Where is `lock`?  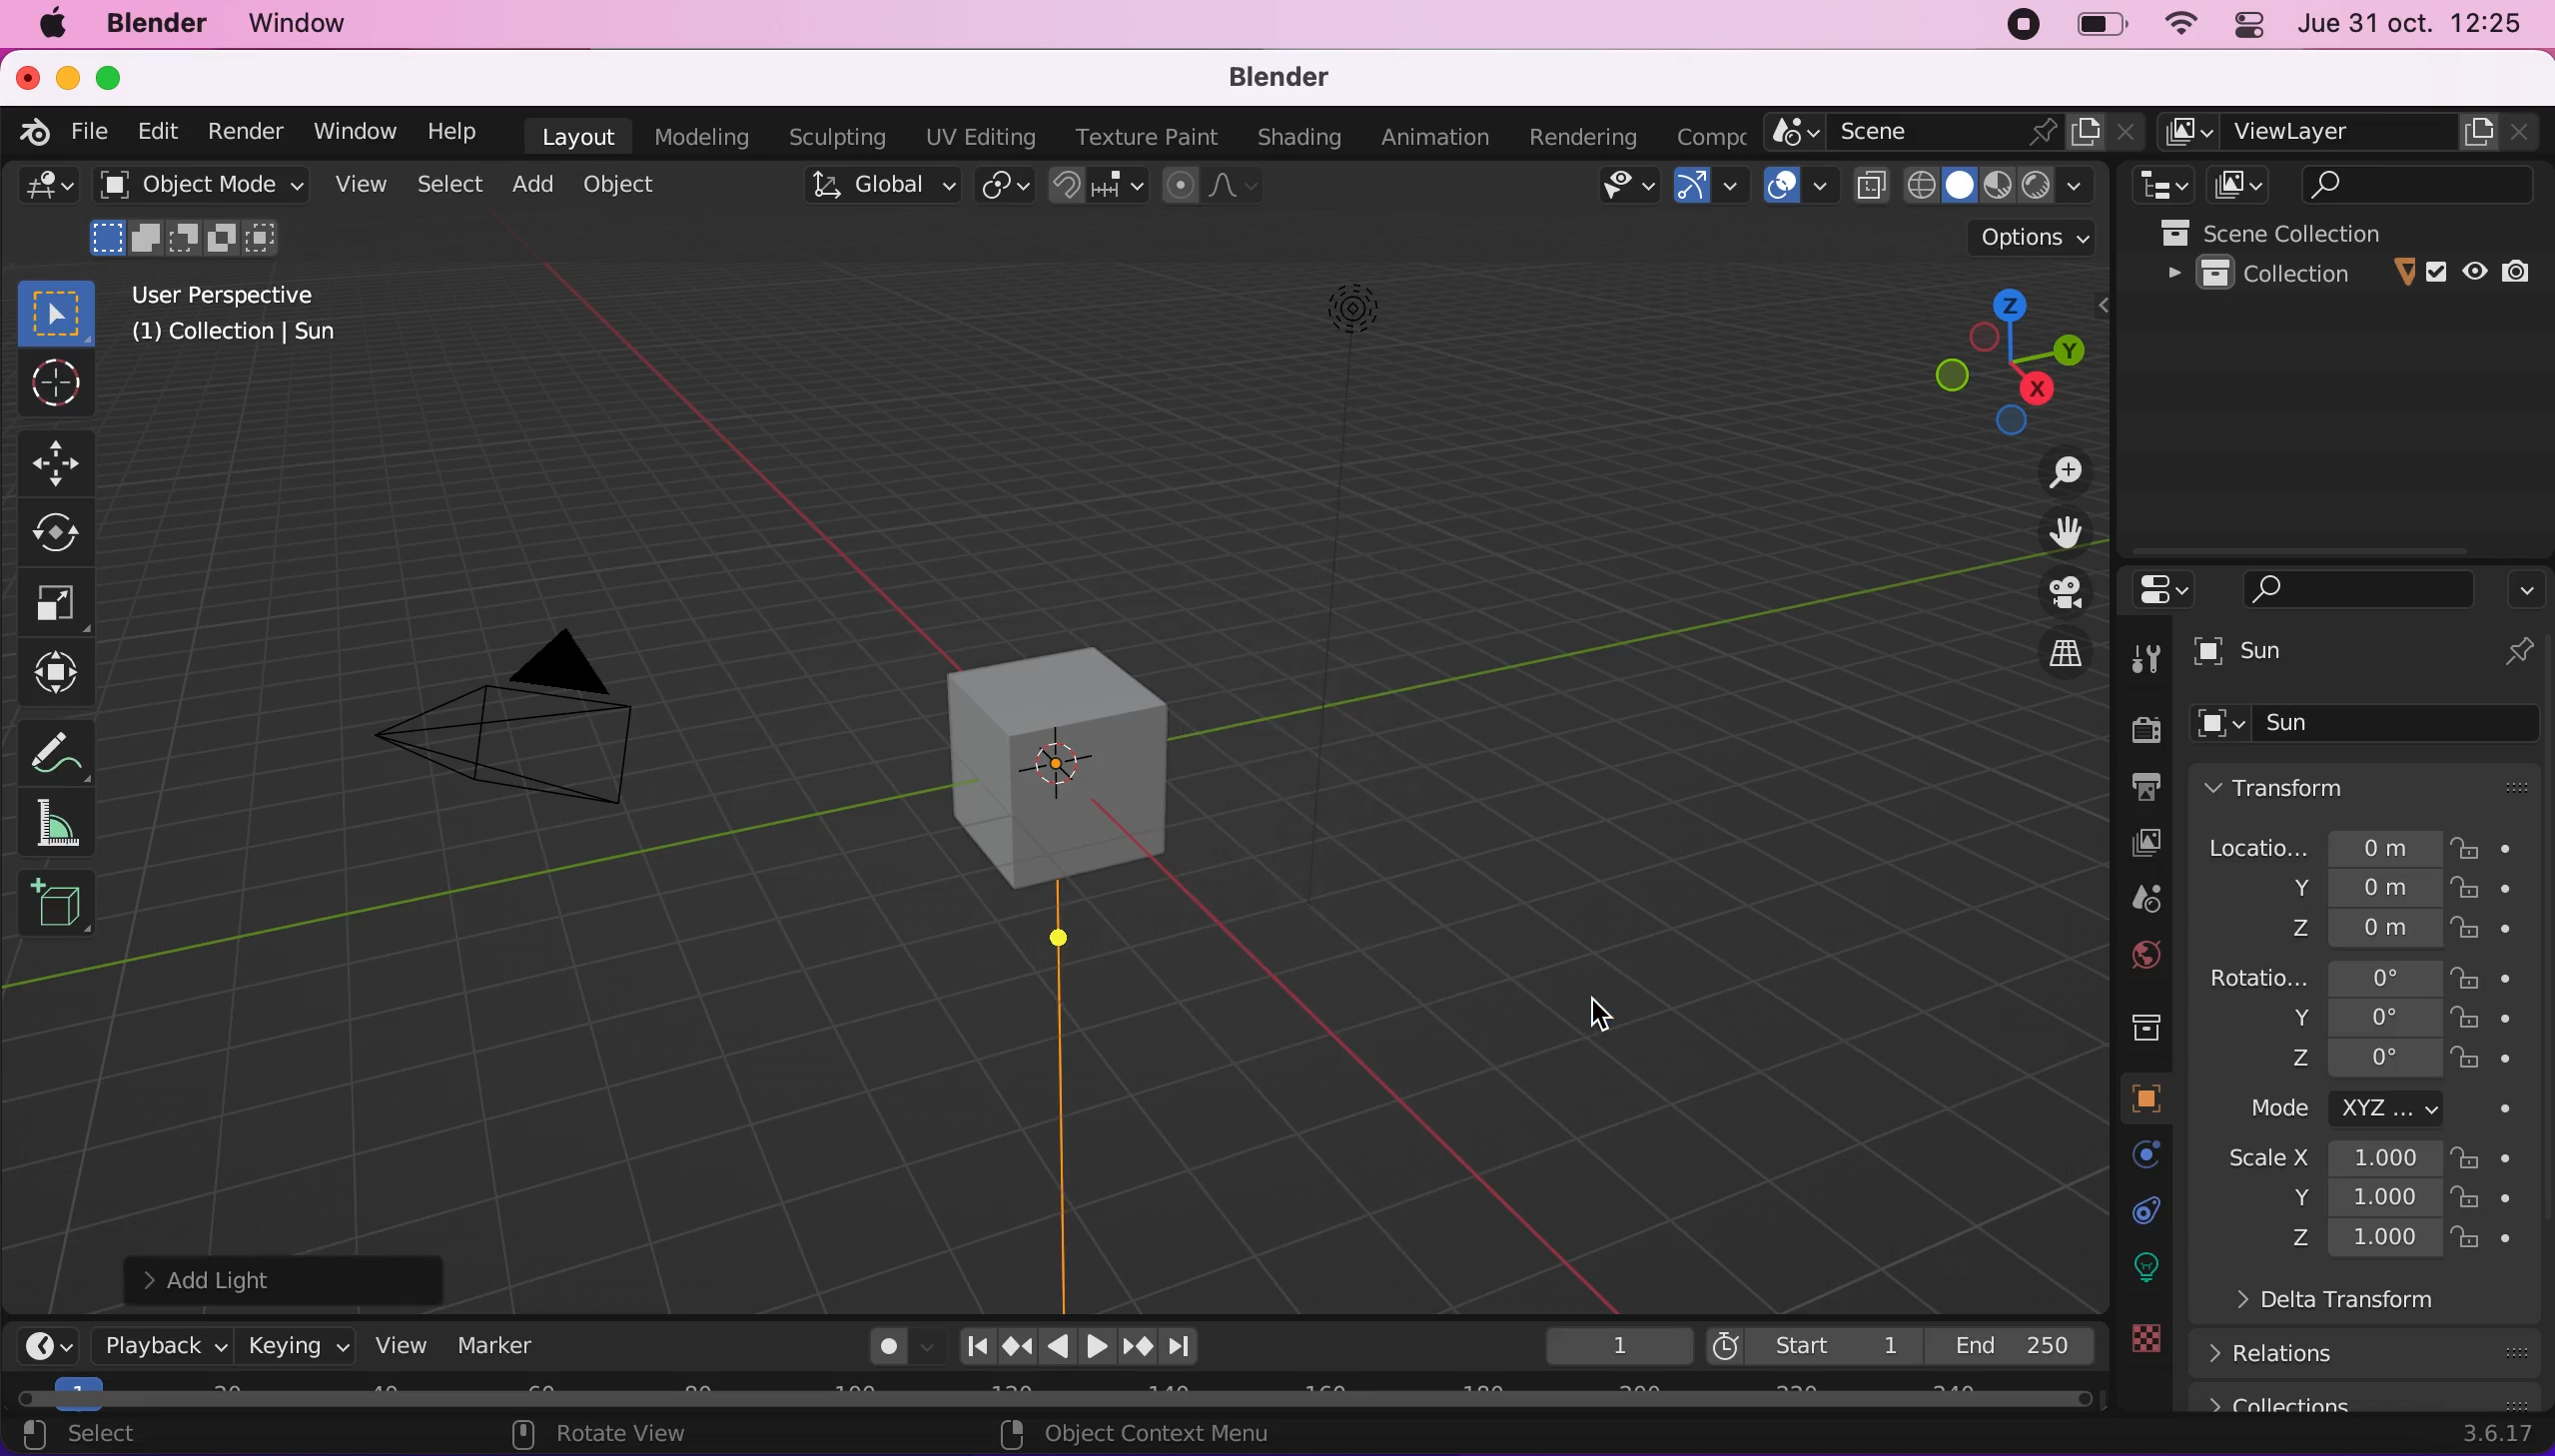
lock is located at coordinates (2502, 1158).